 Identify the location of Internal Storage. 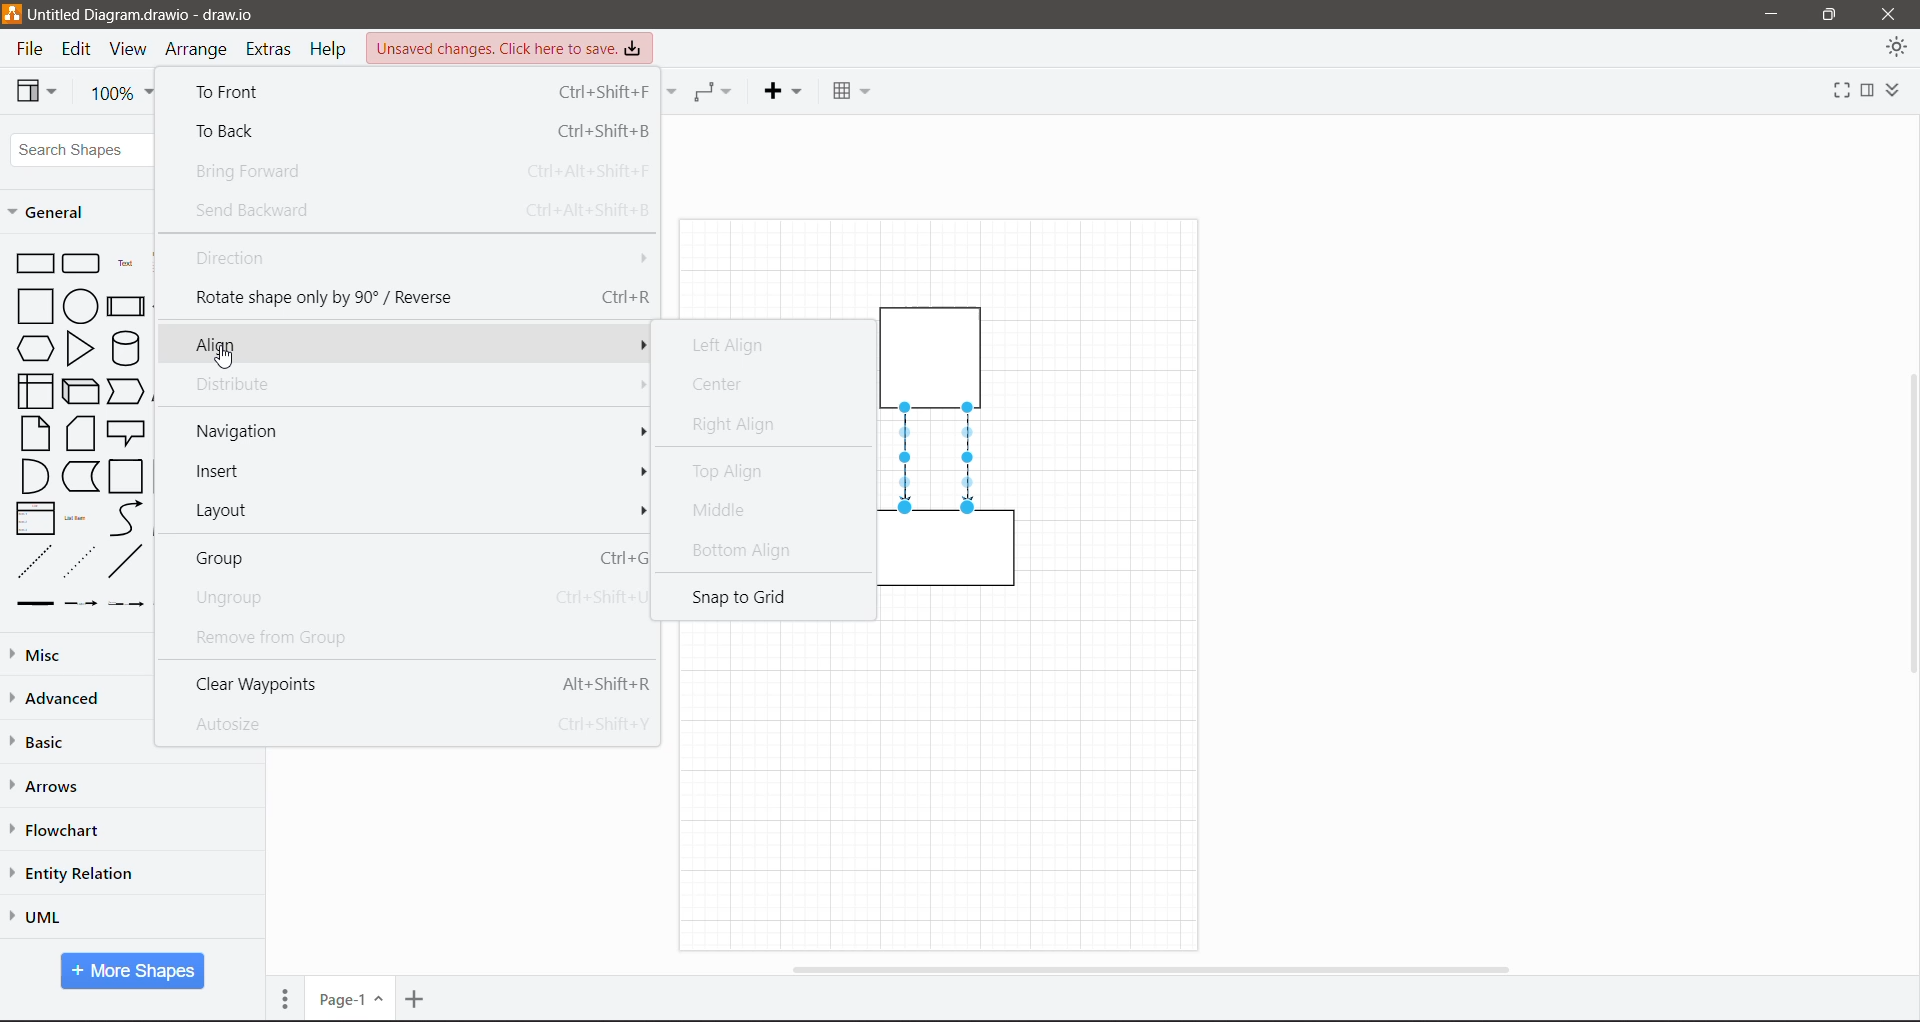
(33, 390).